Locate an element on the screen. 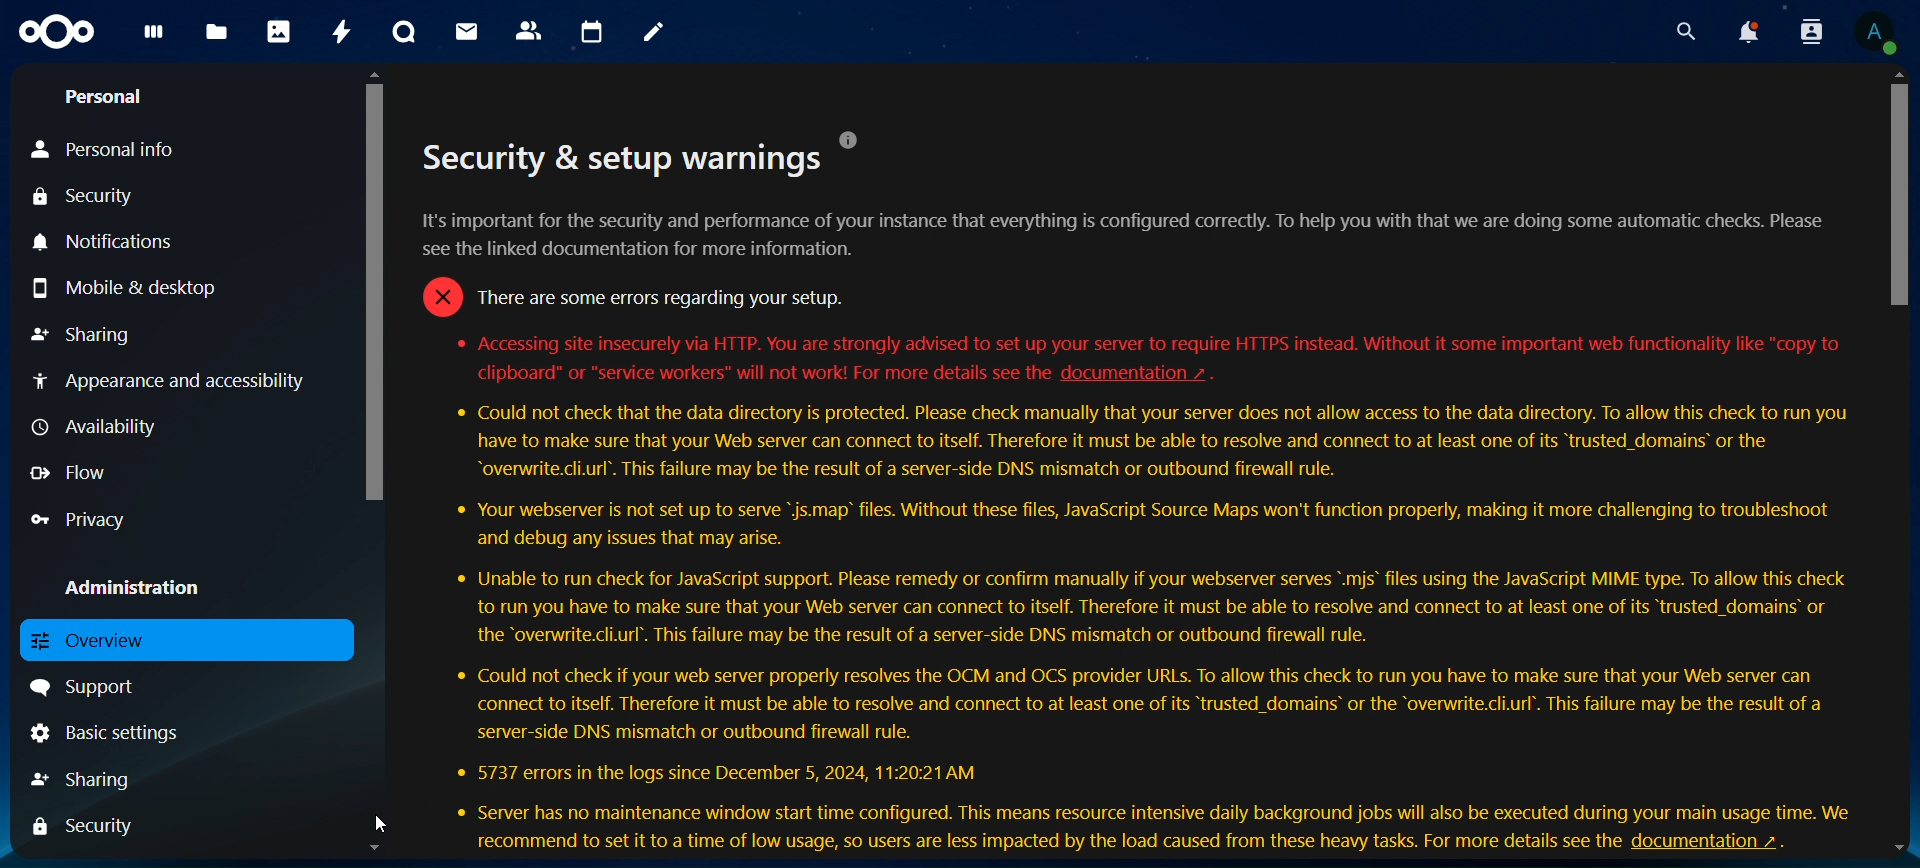 This screenshot has width=1920, height=868. cursor is located at coordinates (383, 823).